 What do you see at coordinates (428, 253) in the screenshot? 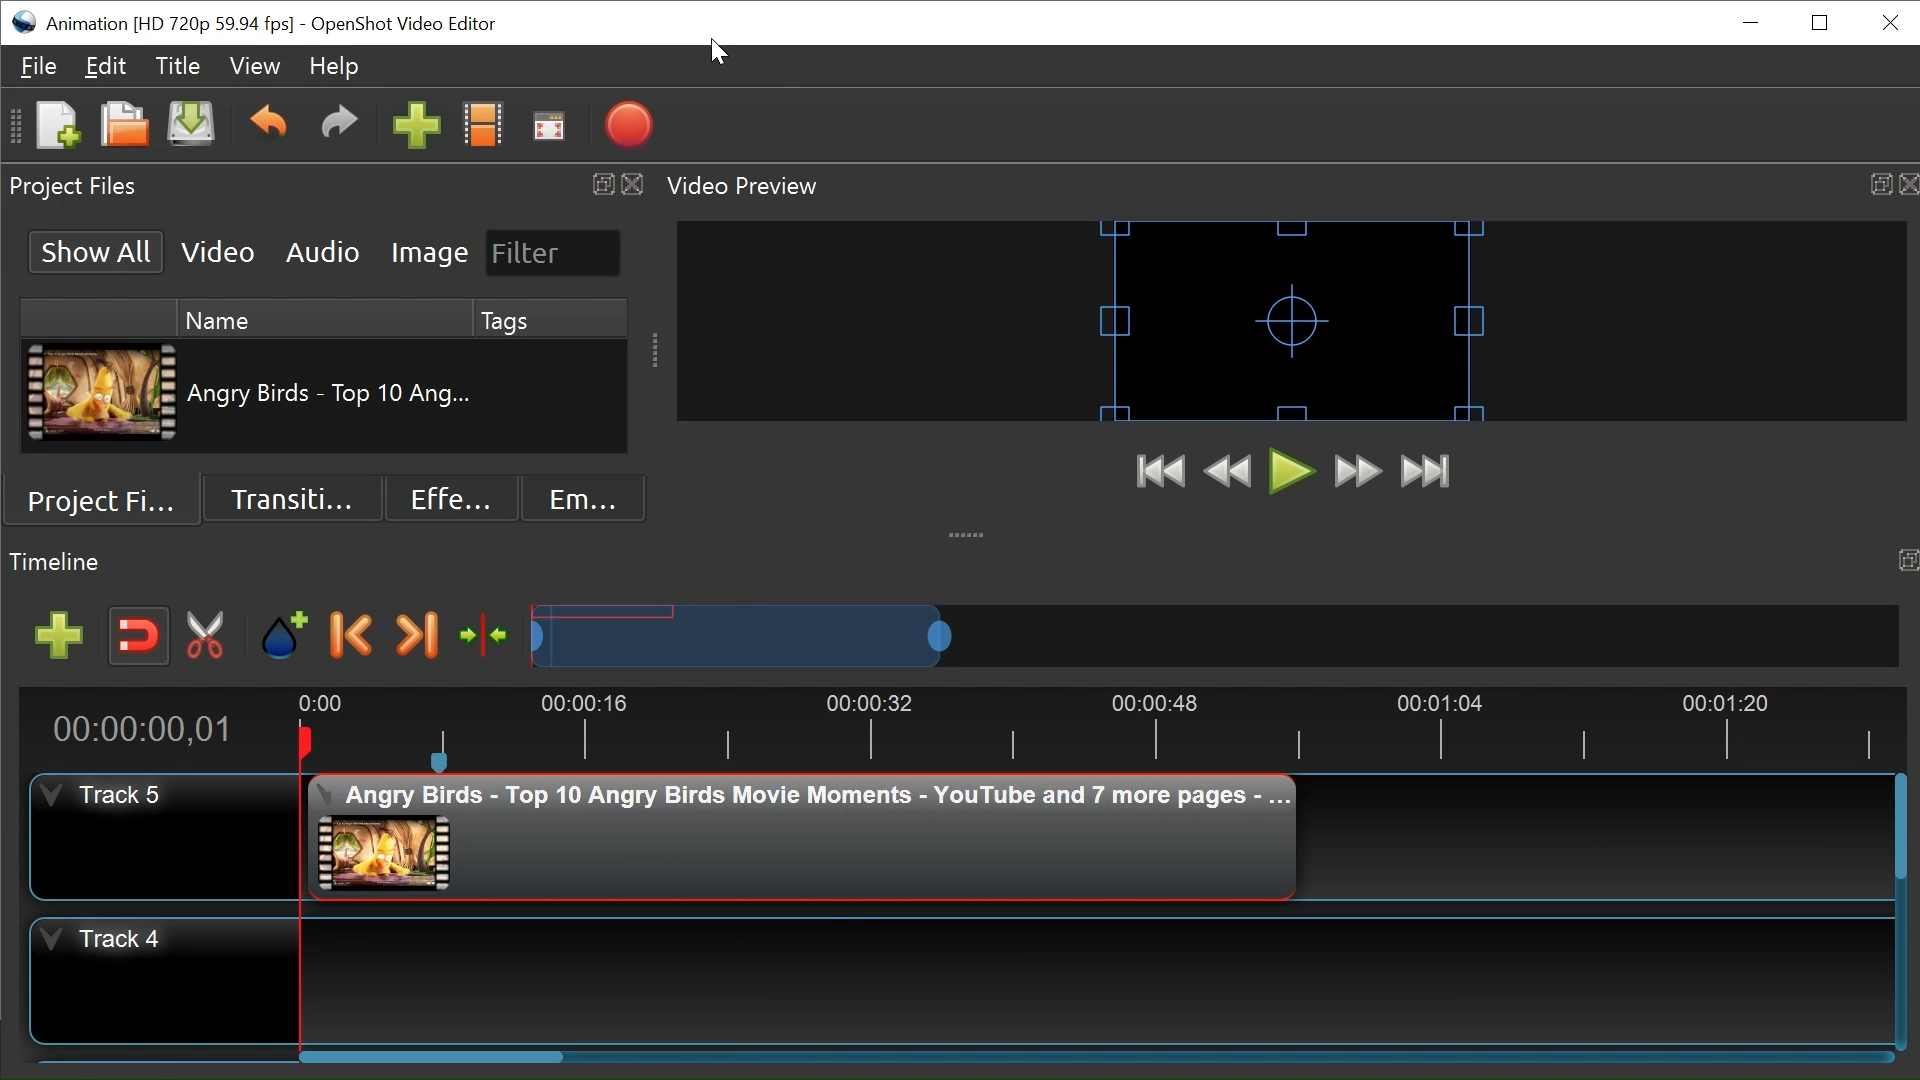
I see `Image` at bounding box center [428, 253].